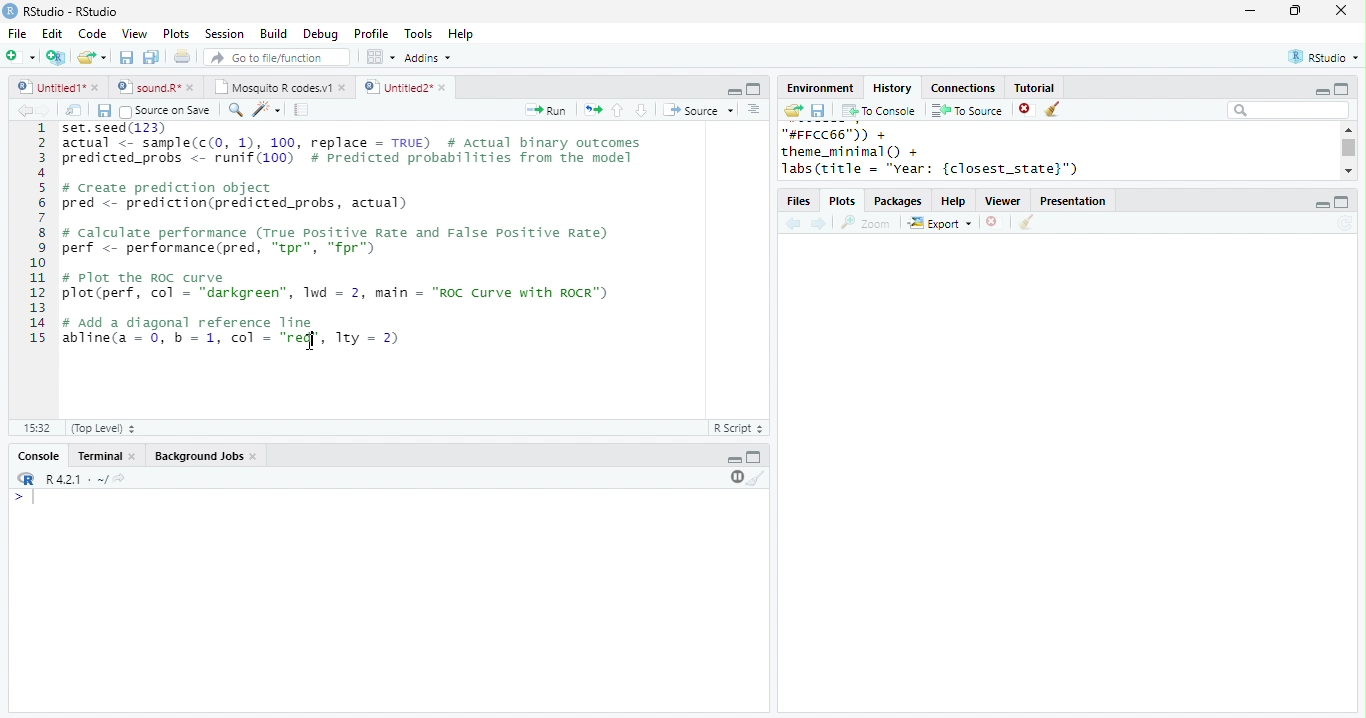 Image resolution: width=1366 pixels, height=718 pixels. What do you see at coordinates (194, 87) in the screenshot?
I see `close` at bounding box center [194, 87].